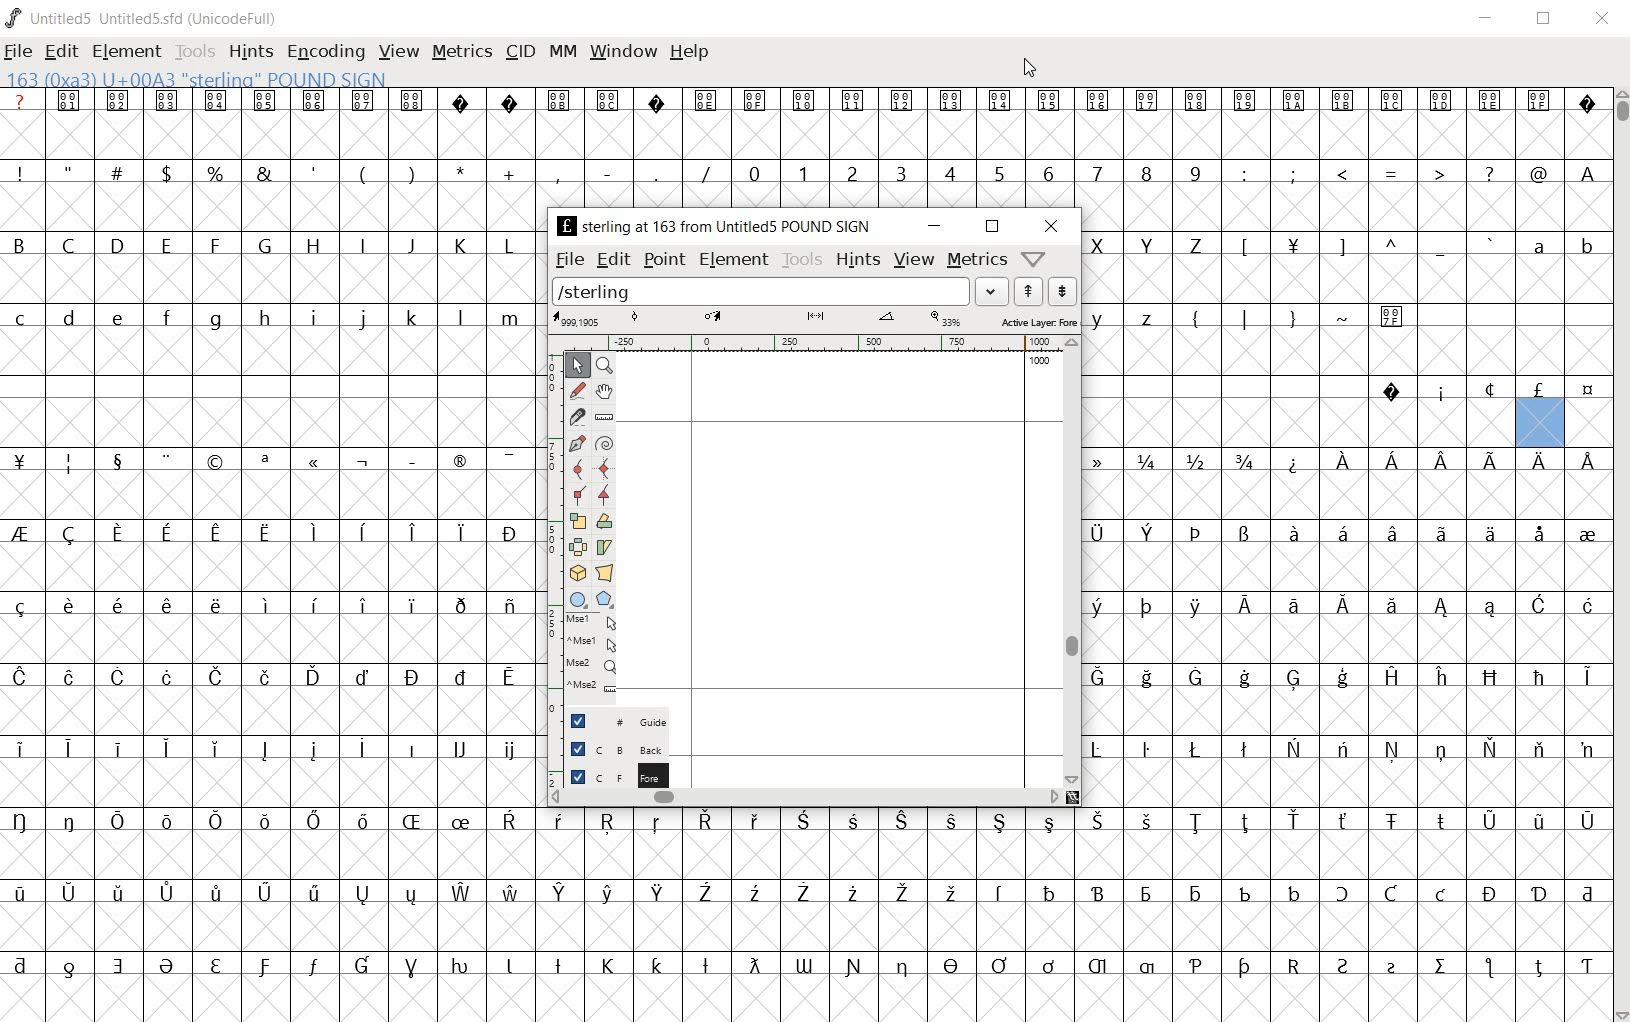 The width and height of the screenshot is (1630, 1022). I want to click on file, so click(21, 51).